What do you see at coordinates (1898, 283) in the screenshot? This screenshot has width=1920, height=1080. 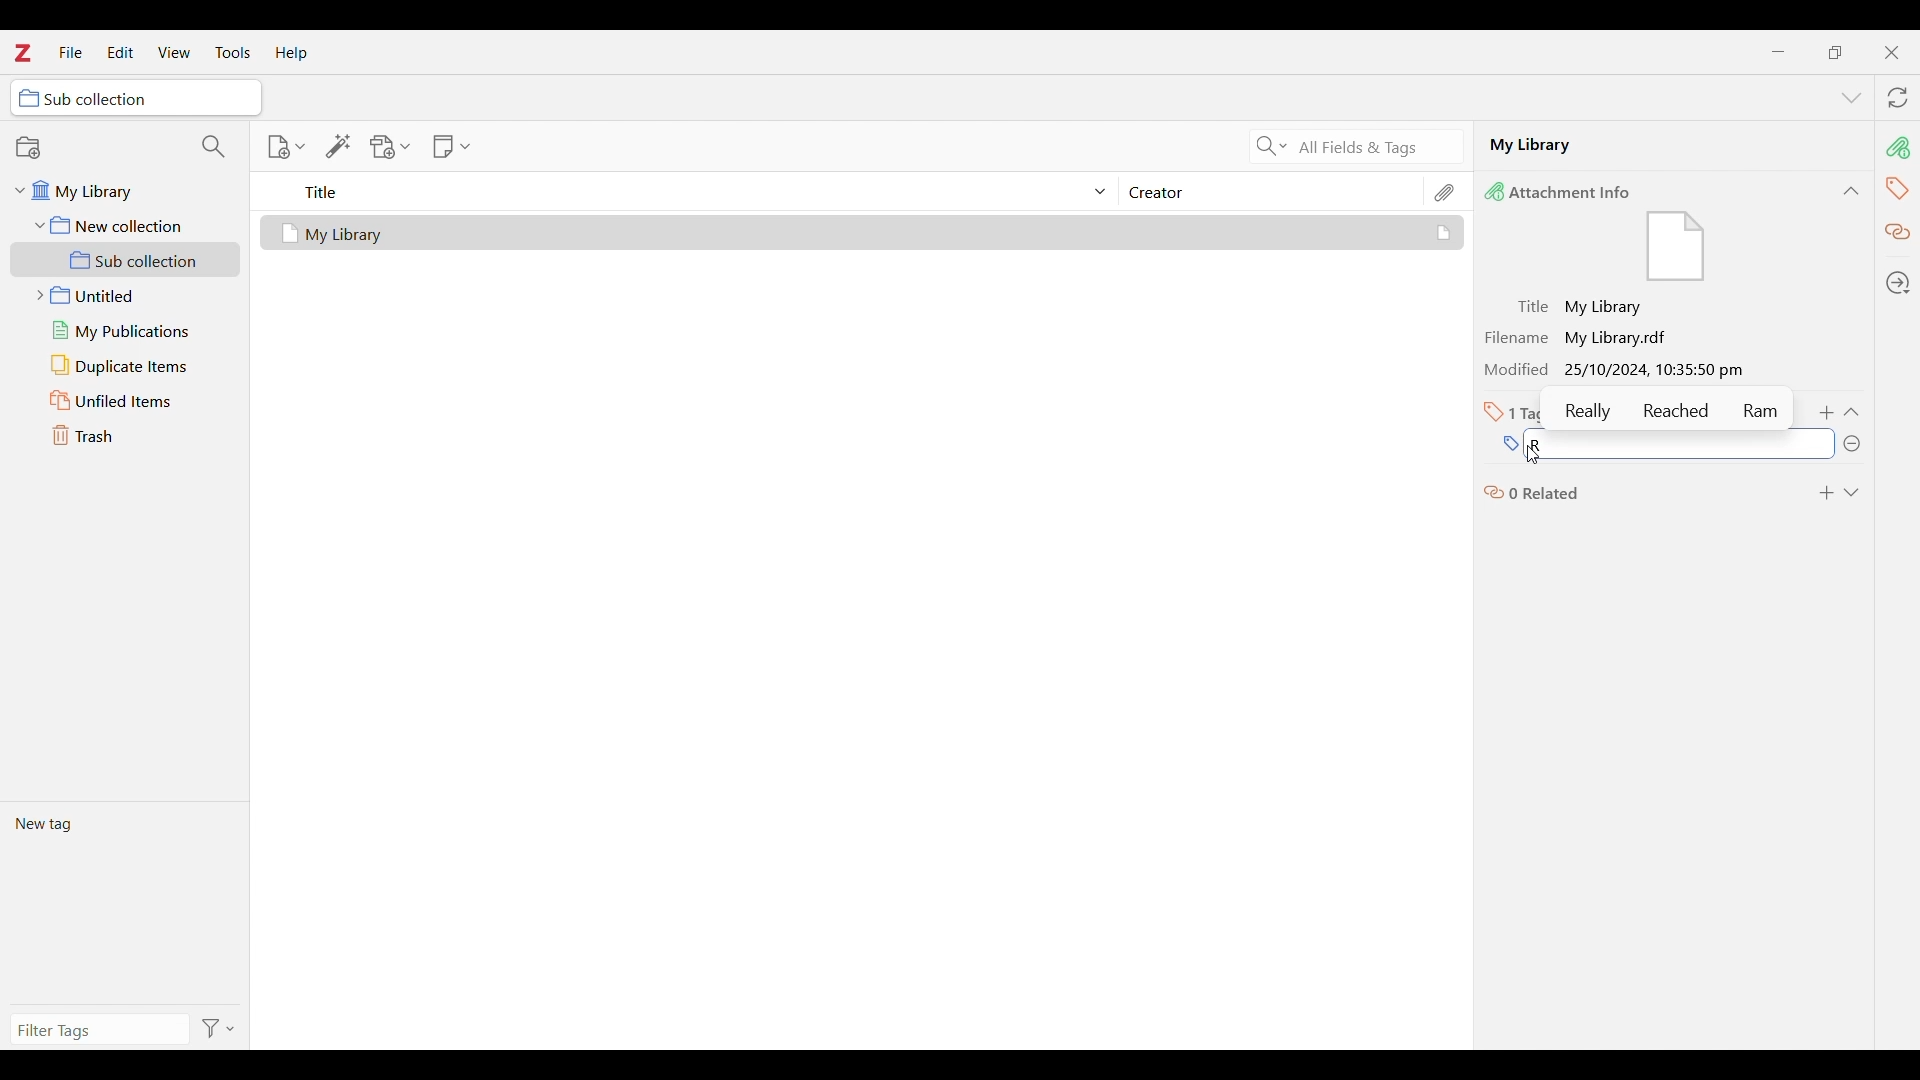 I see `Locate` at bounding box center [1898, 283].